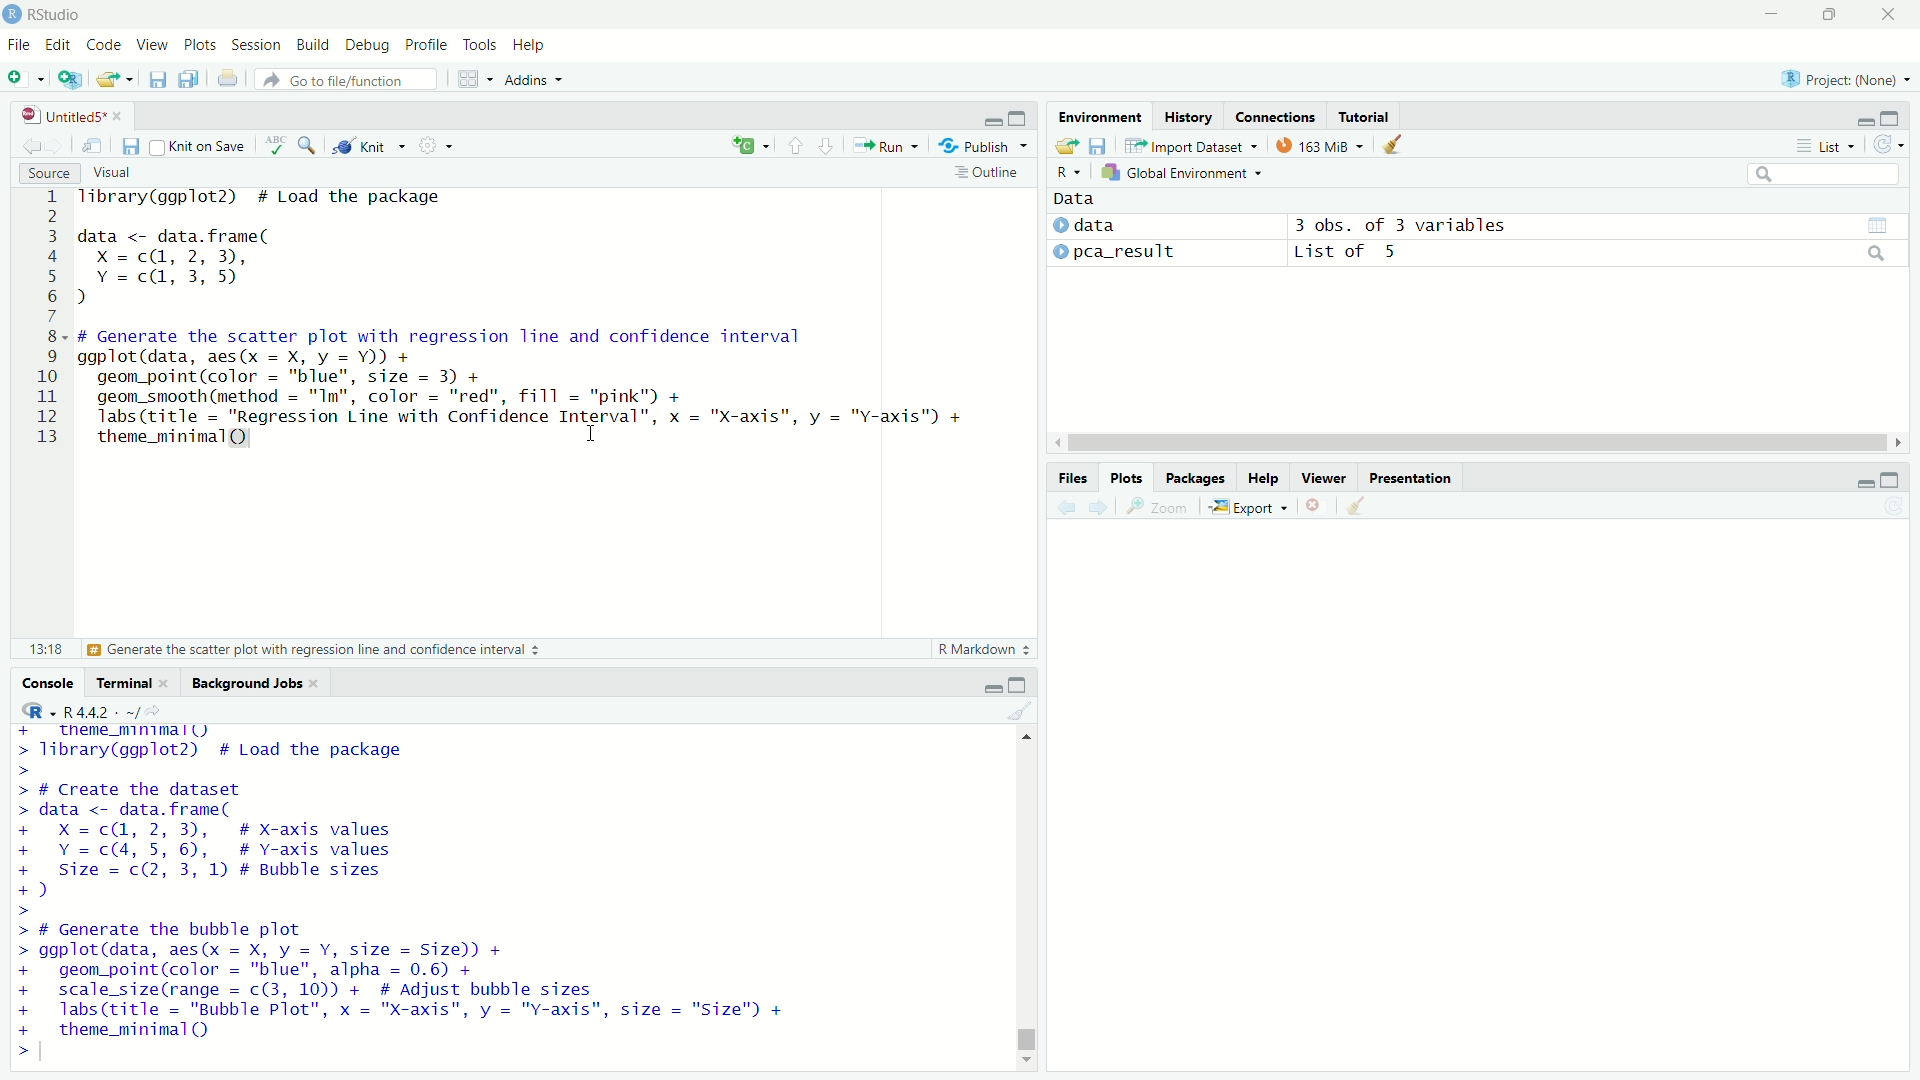 The height and width of the screenshot is (1080, 1920). I want to click on data, so click(1098, 226).